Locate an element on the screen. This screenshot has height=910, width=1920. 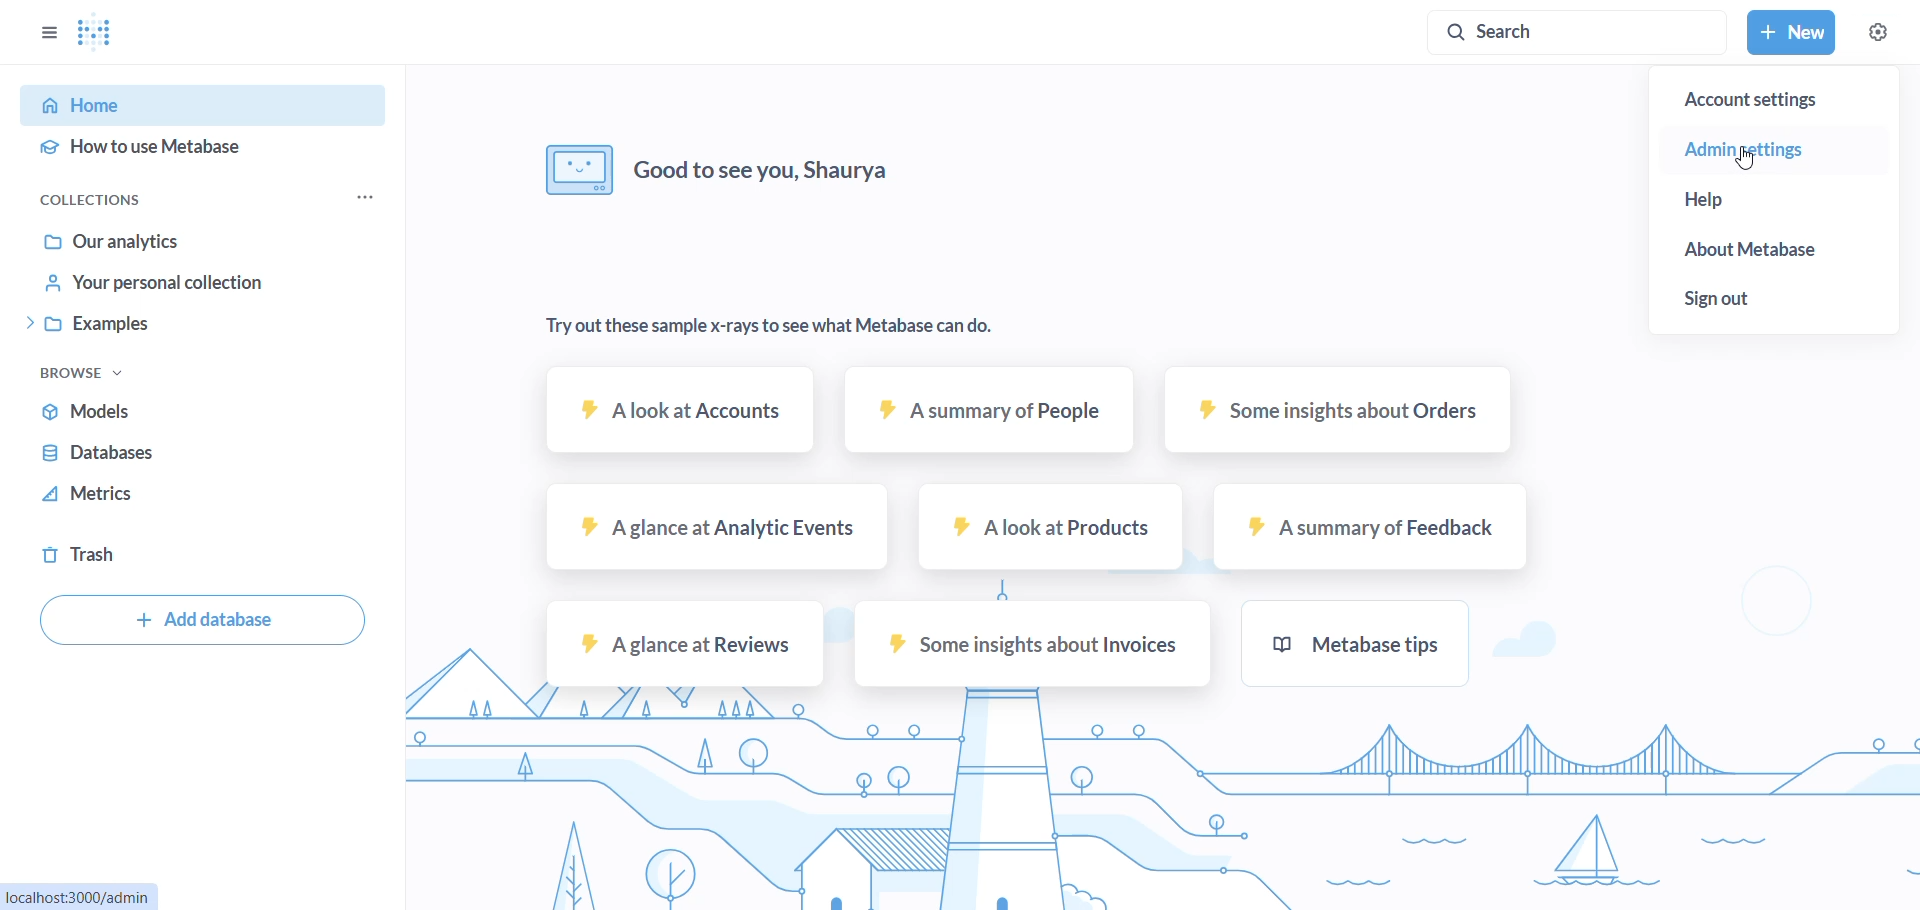
collections is located at coordinates (97, 200).